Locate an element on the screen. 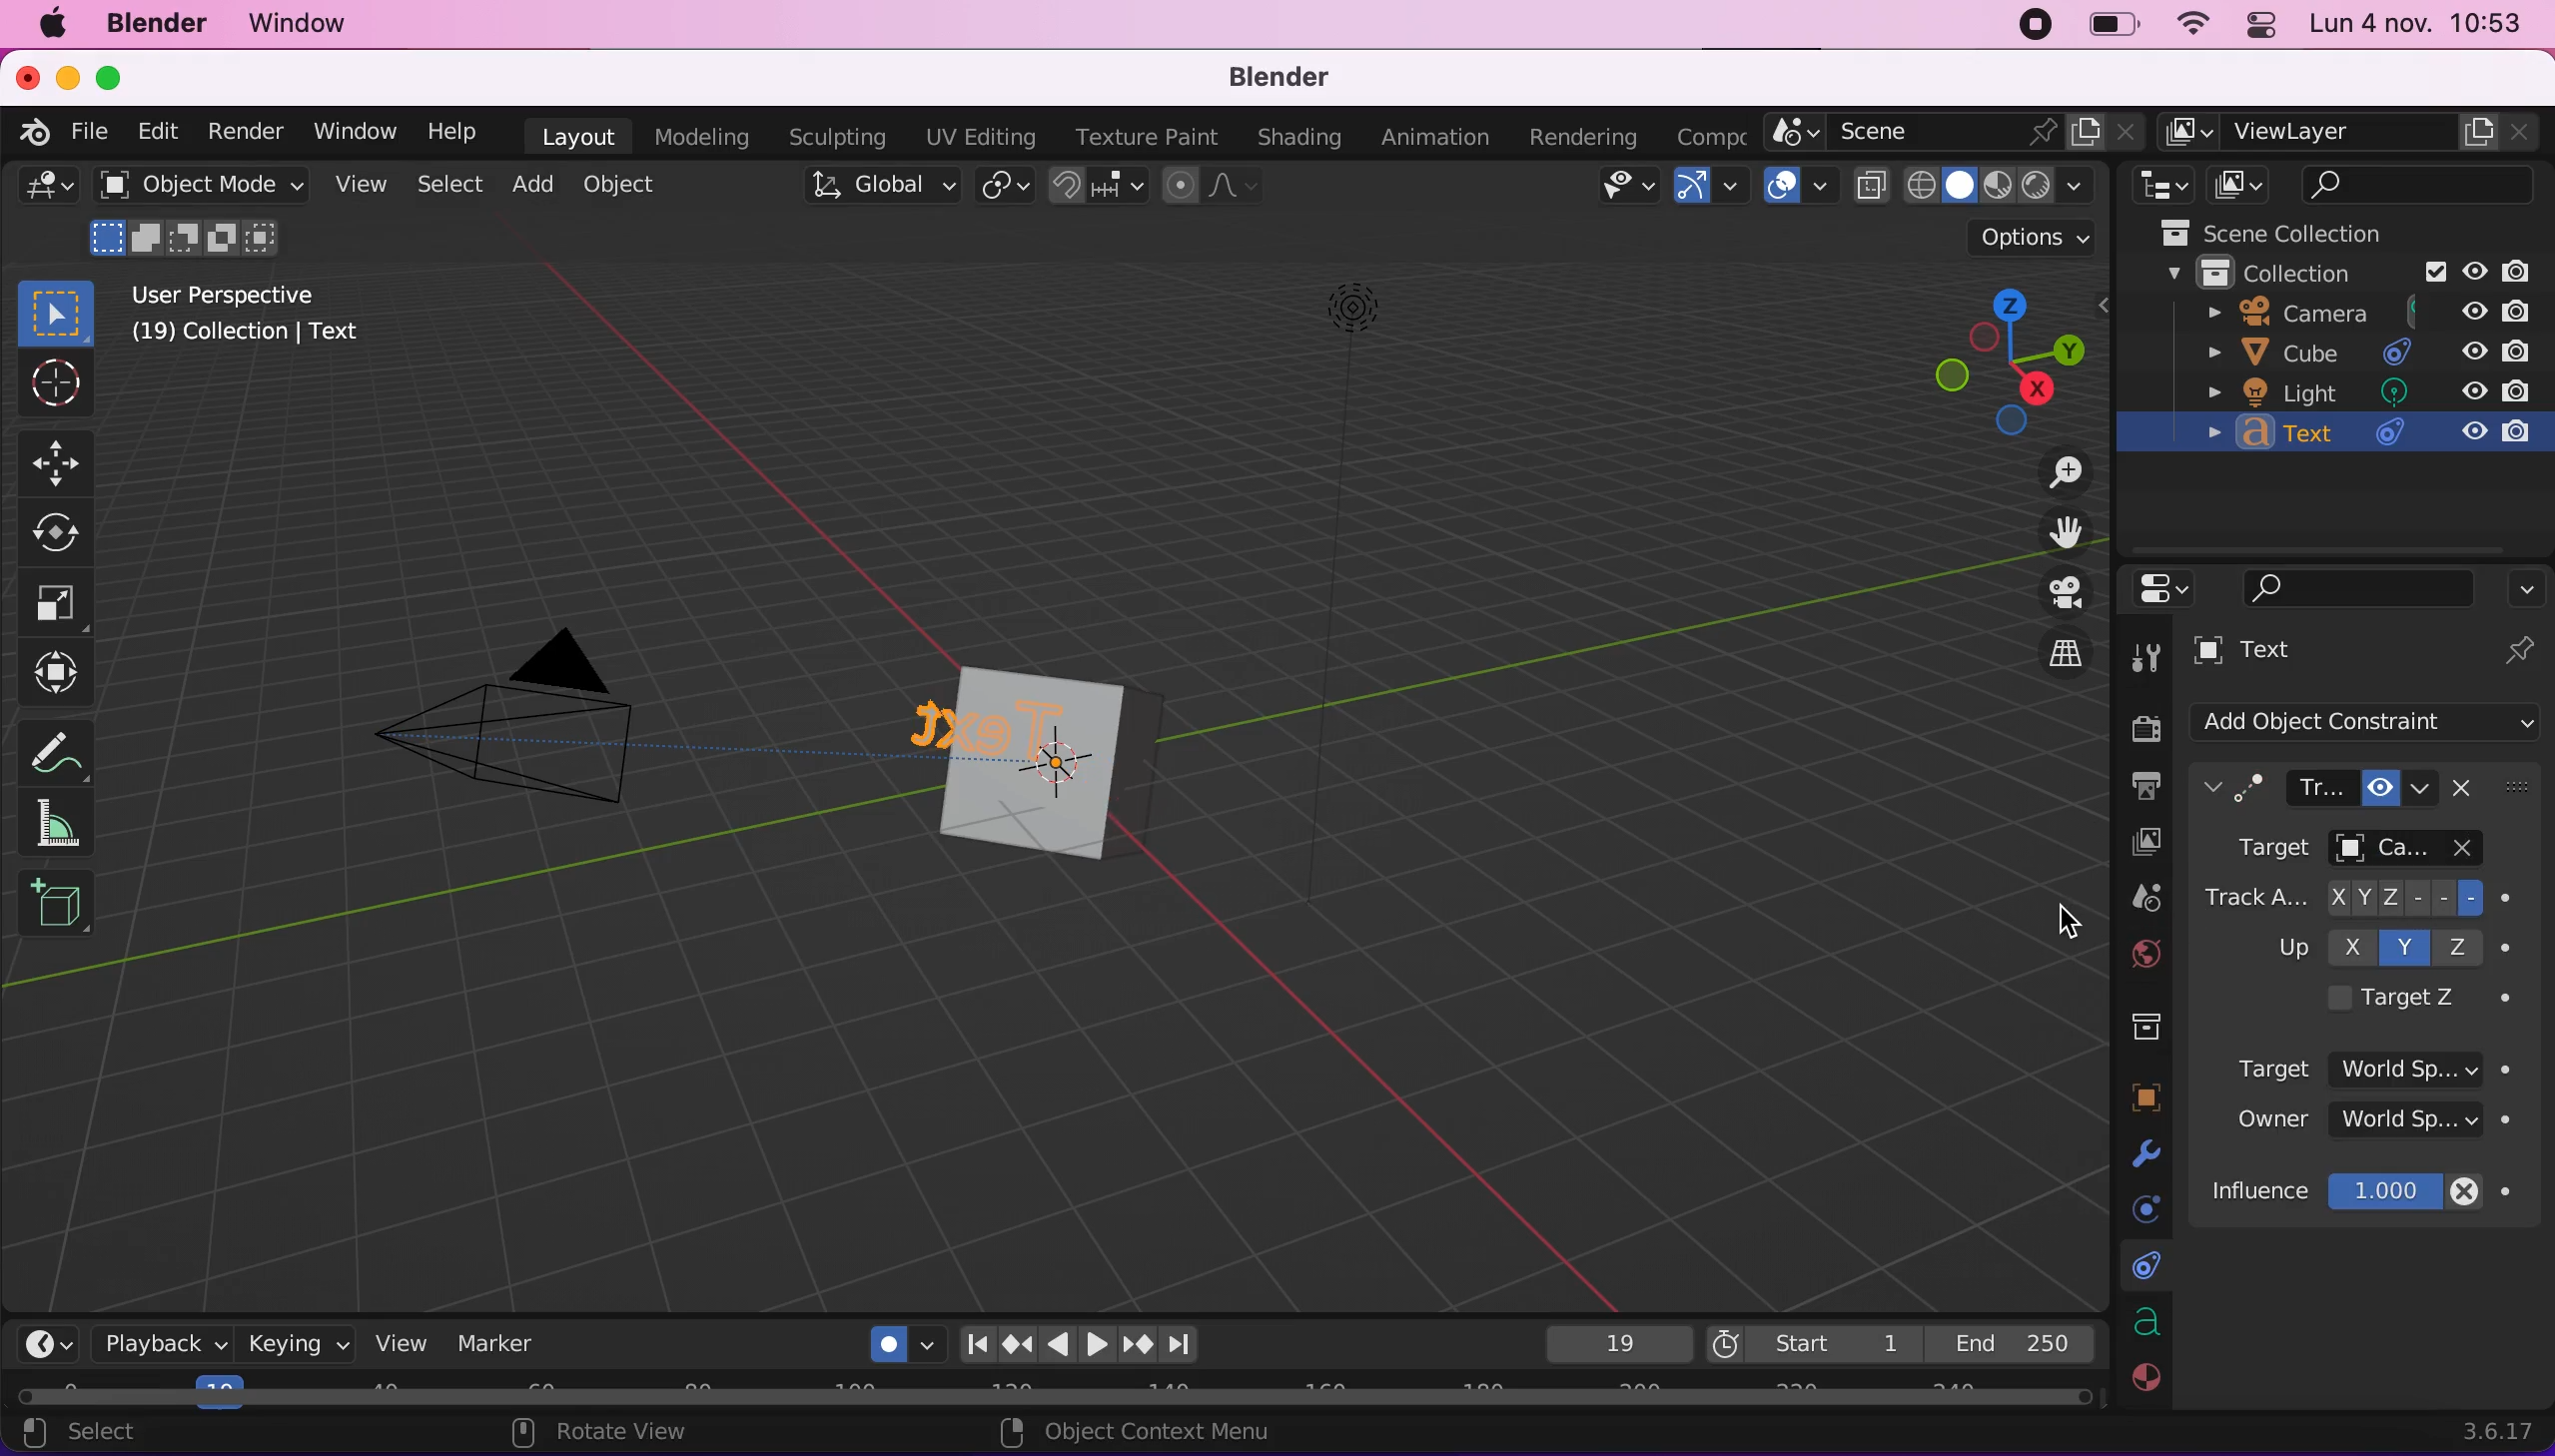  move the view is located at coordinates (2065, 534).